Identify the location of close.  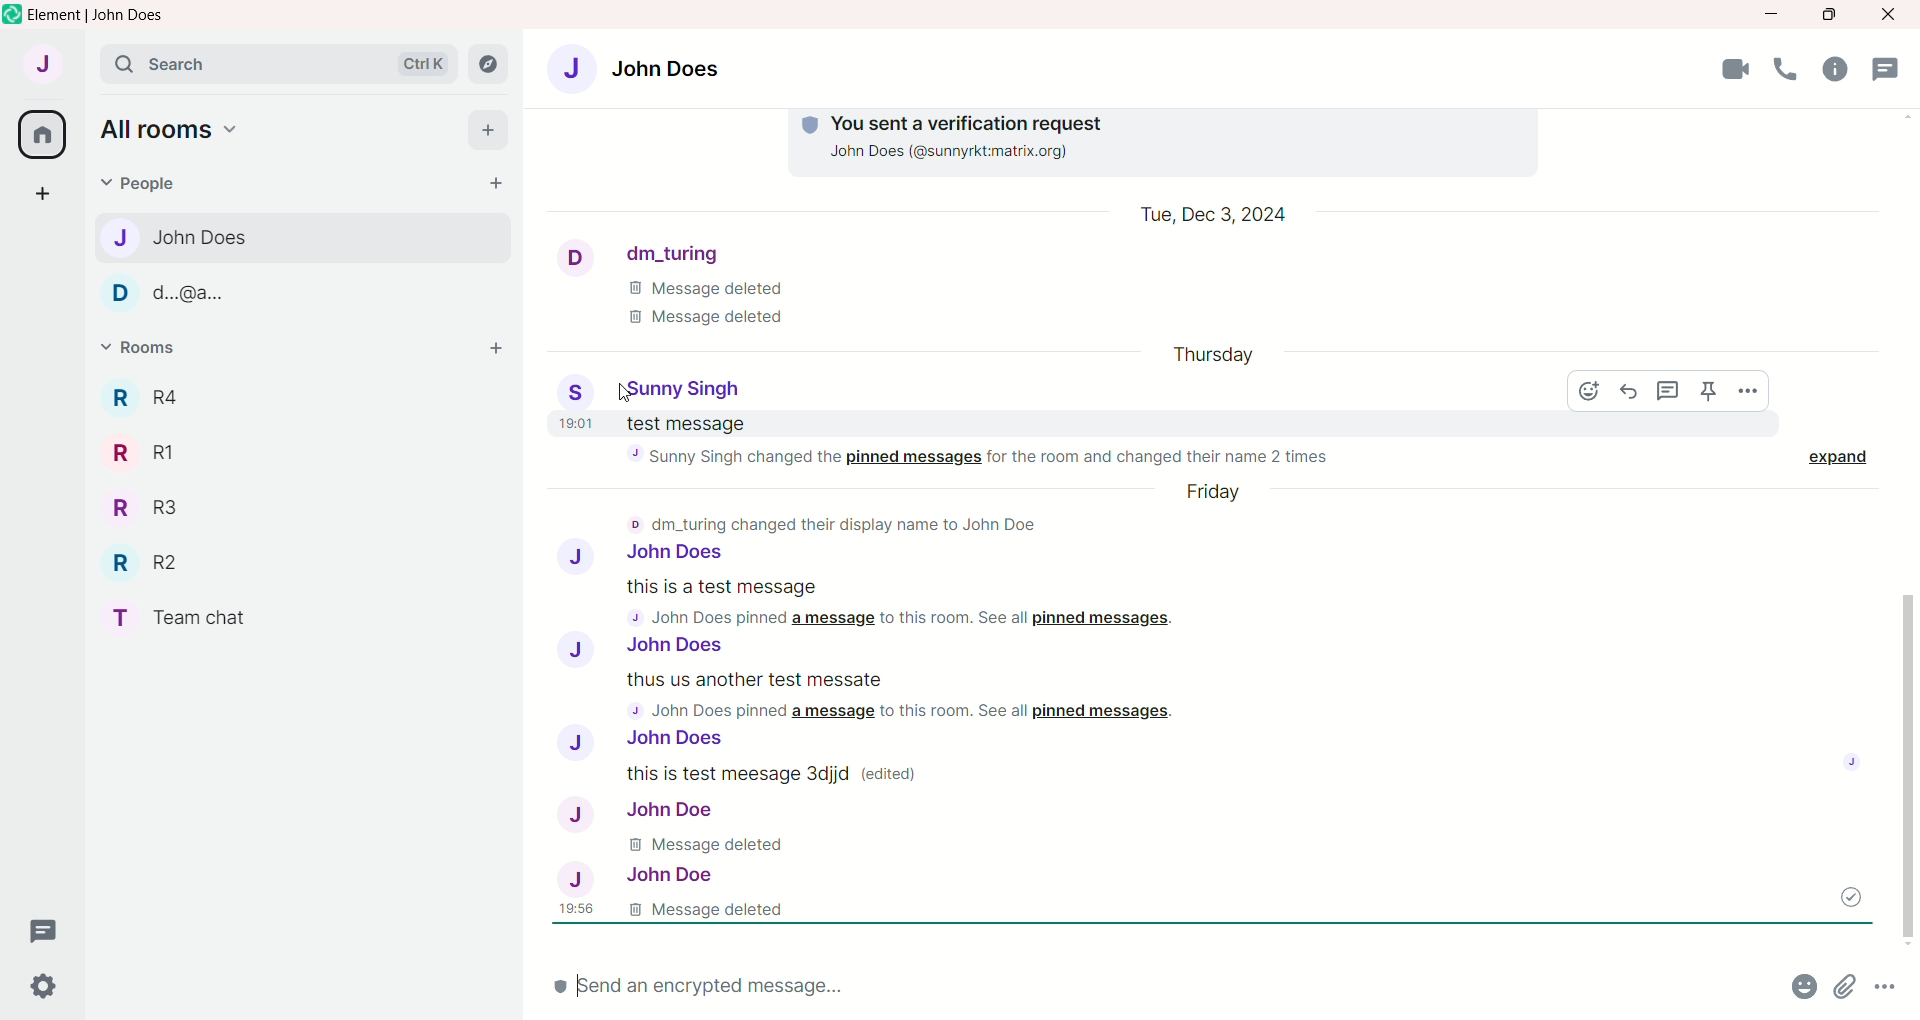
(1891, 15).